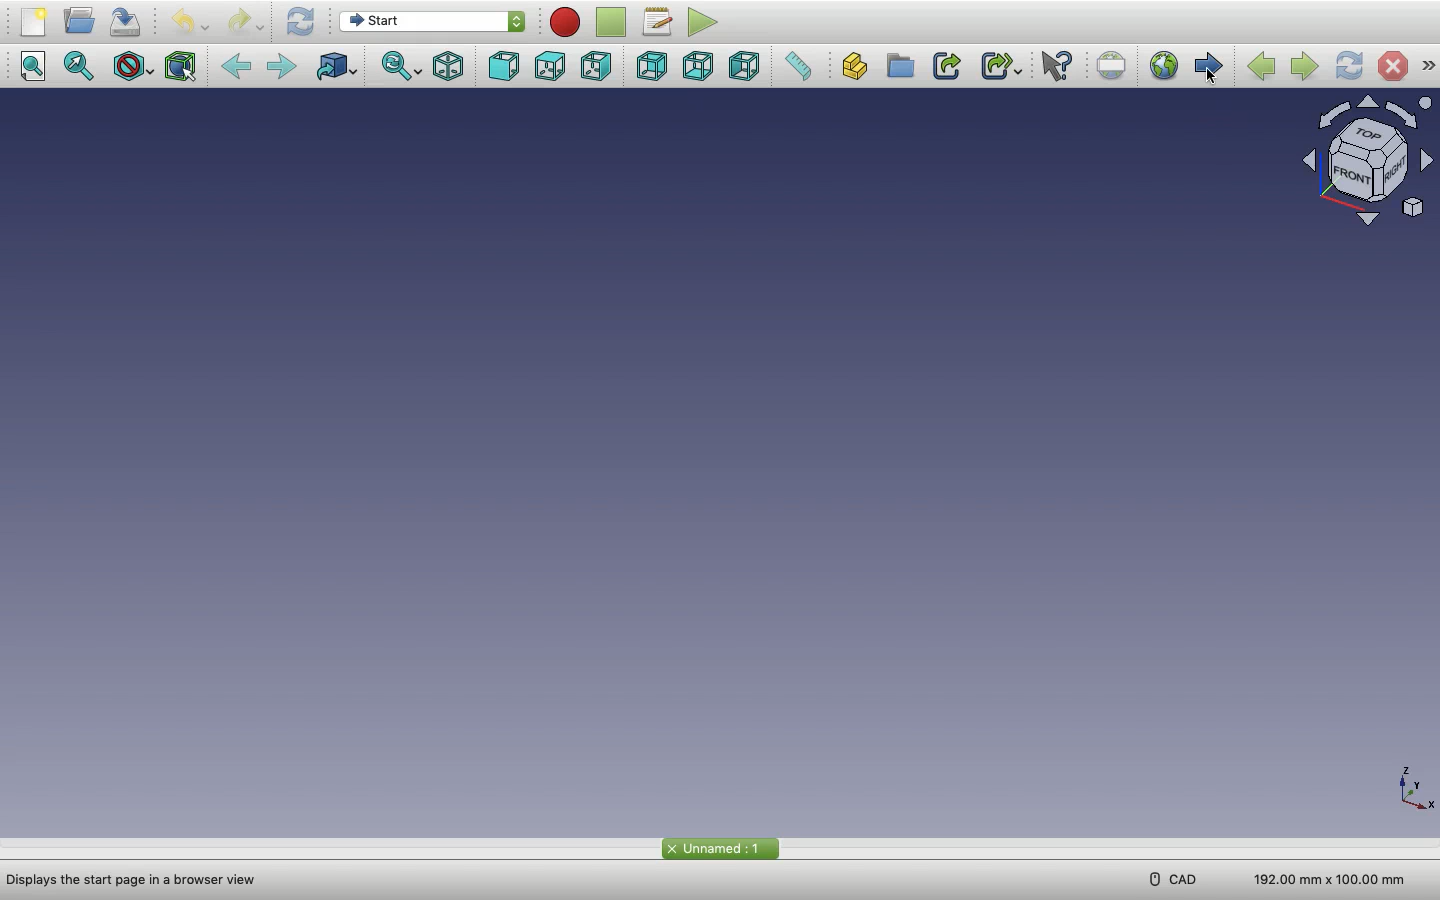  I want to click on Make link, so click(949, 67).